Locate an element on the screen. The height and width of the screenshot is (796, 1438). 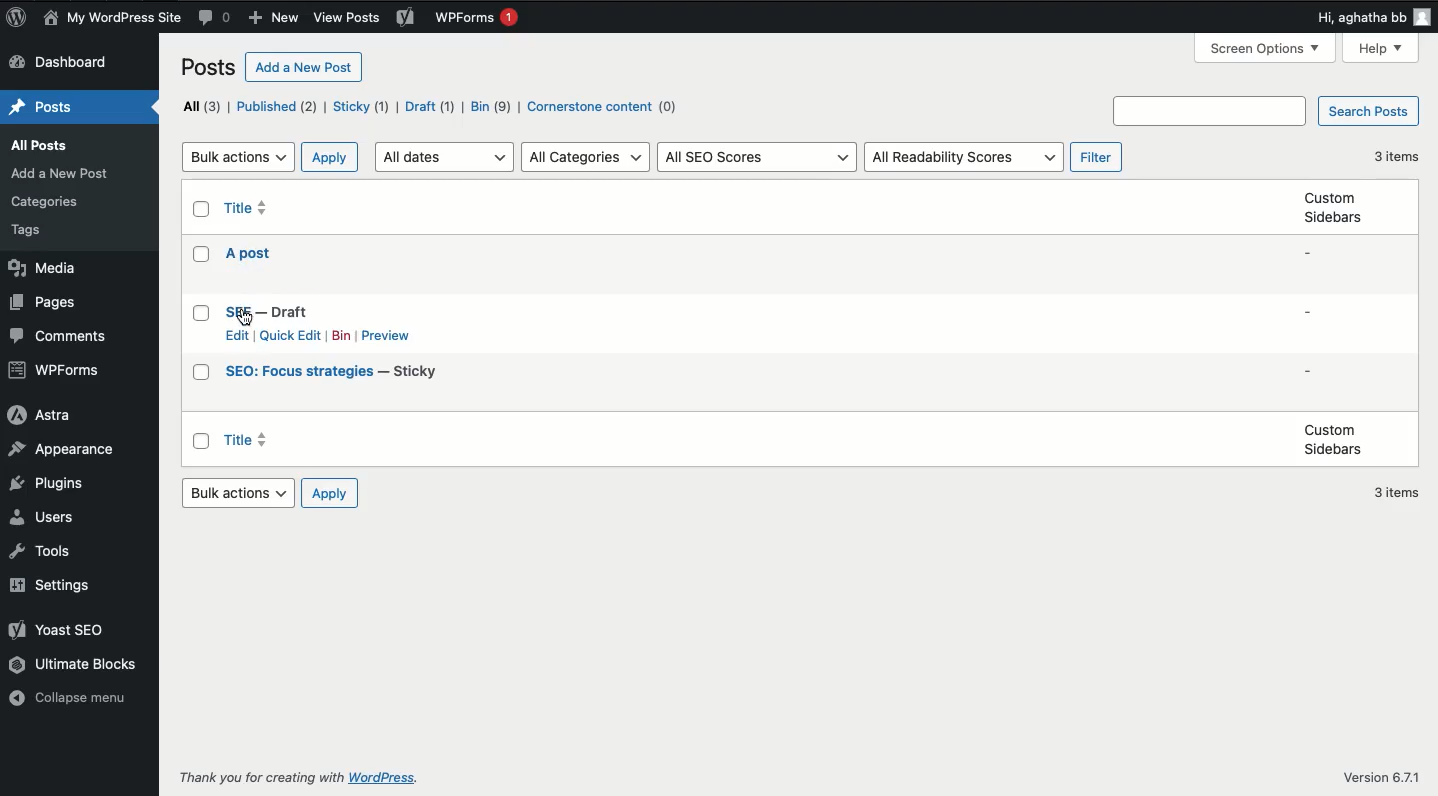
Thank you for creating with WordPress is located at coordinates (301, 779).